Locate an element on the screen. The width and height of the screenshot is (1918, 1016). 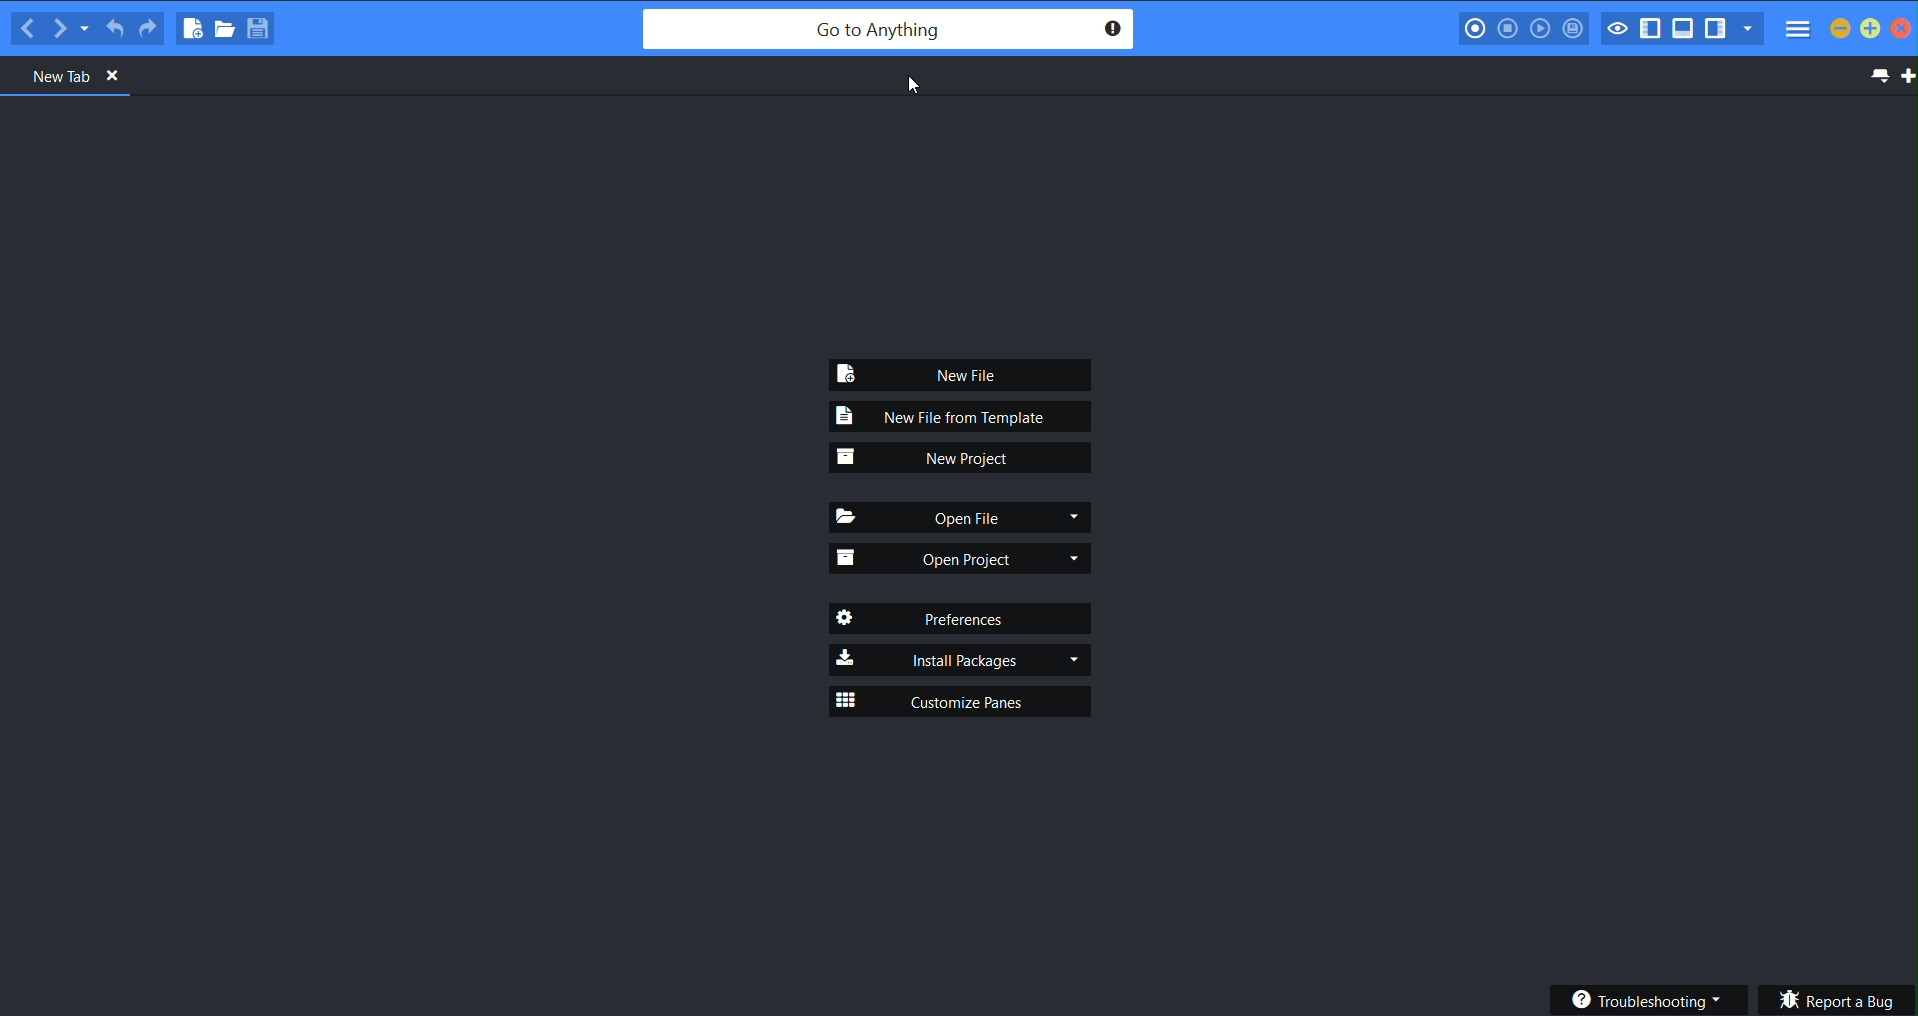
record macro is located at coordinates (1474, 28).